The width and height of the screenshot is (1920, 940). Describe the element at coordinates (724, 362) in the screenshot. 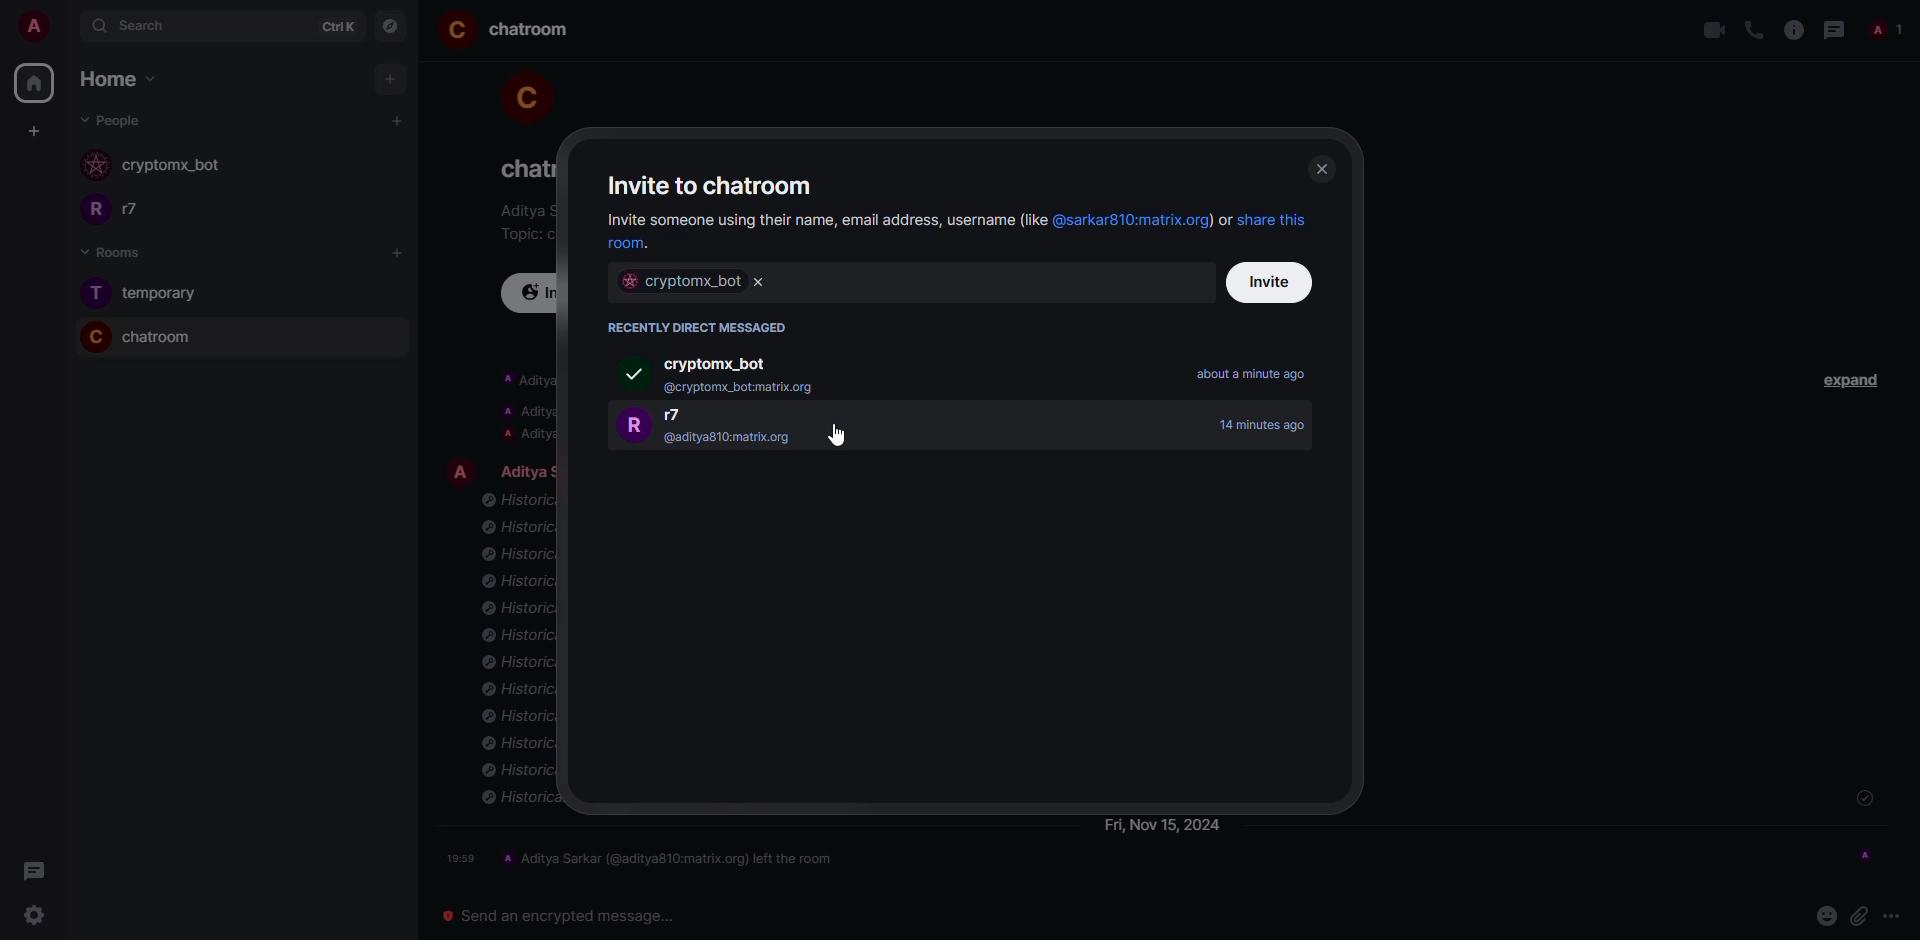

I see `bot` at that location.